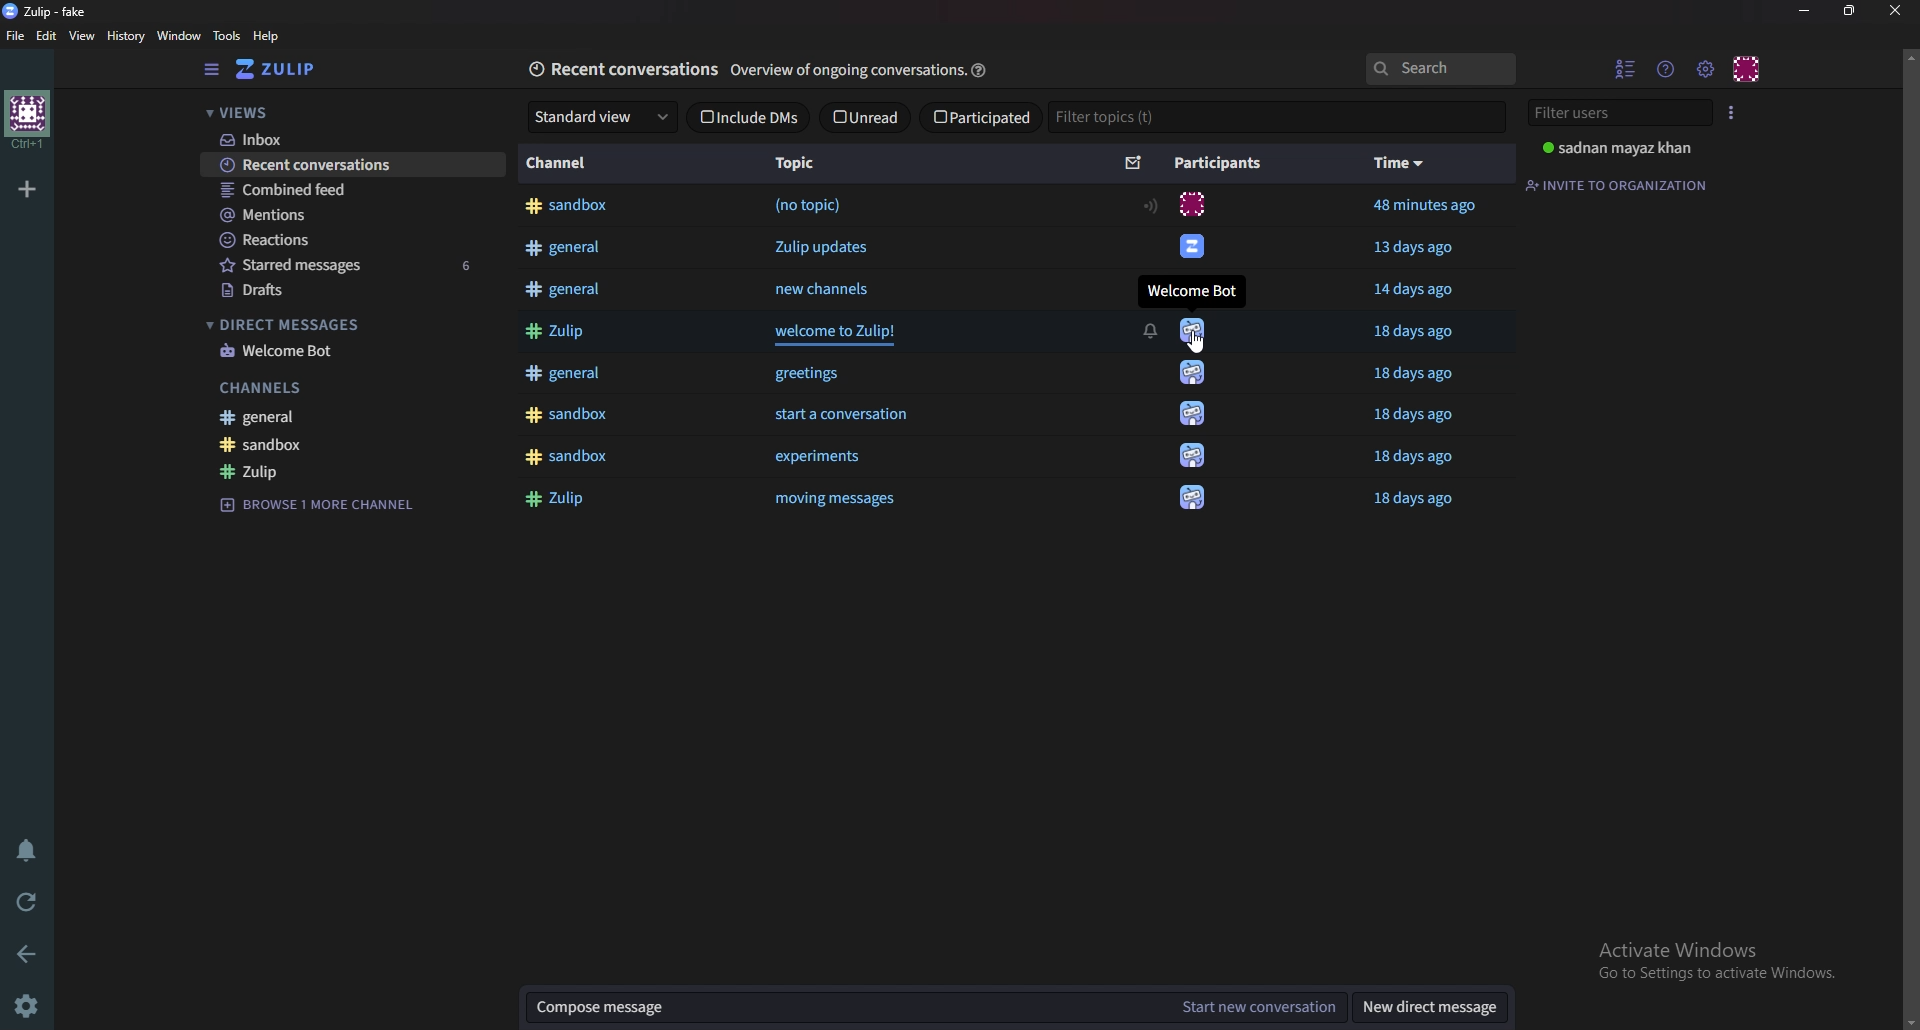  What do you see at coordinates (1414, 416) in the screenshot?
I see `18 days ago` at bounding box center [1414, 416].